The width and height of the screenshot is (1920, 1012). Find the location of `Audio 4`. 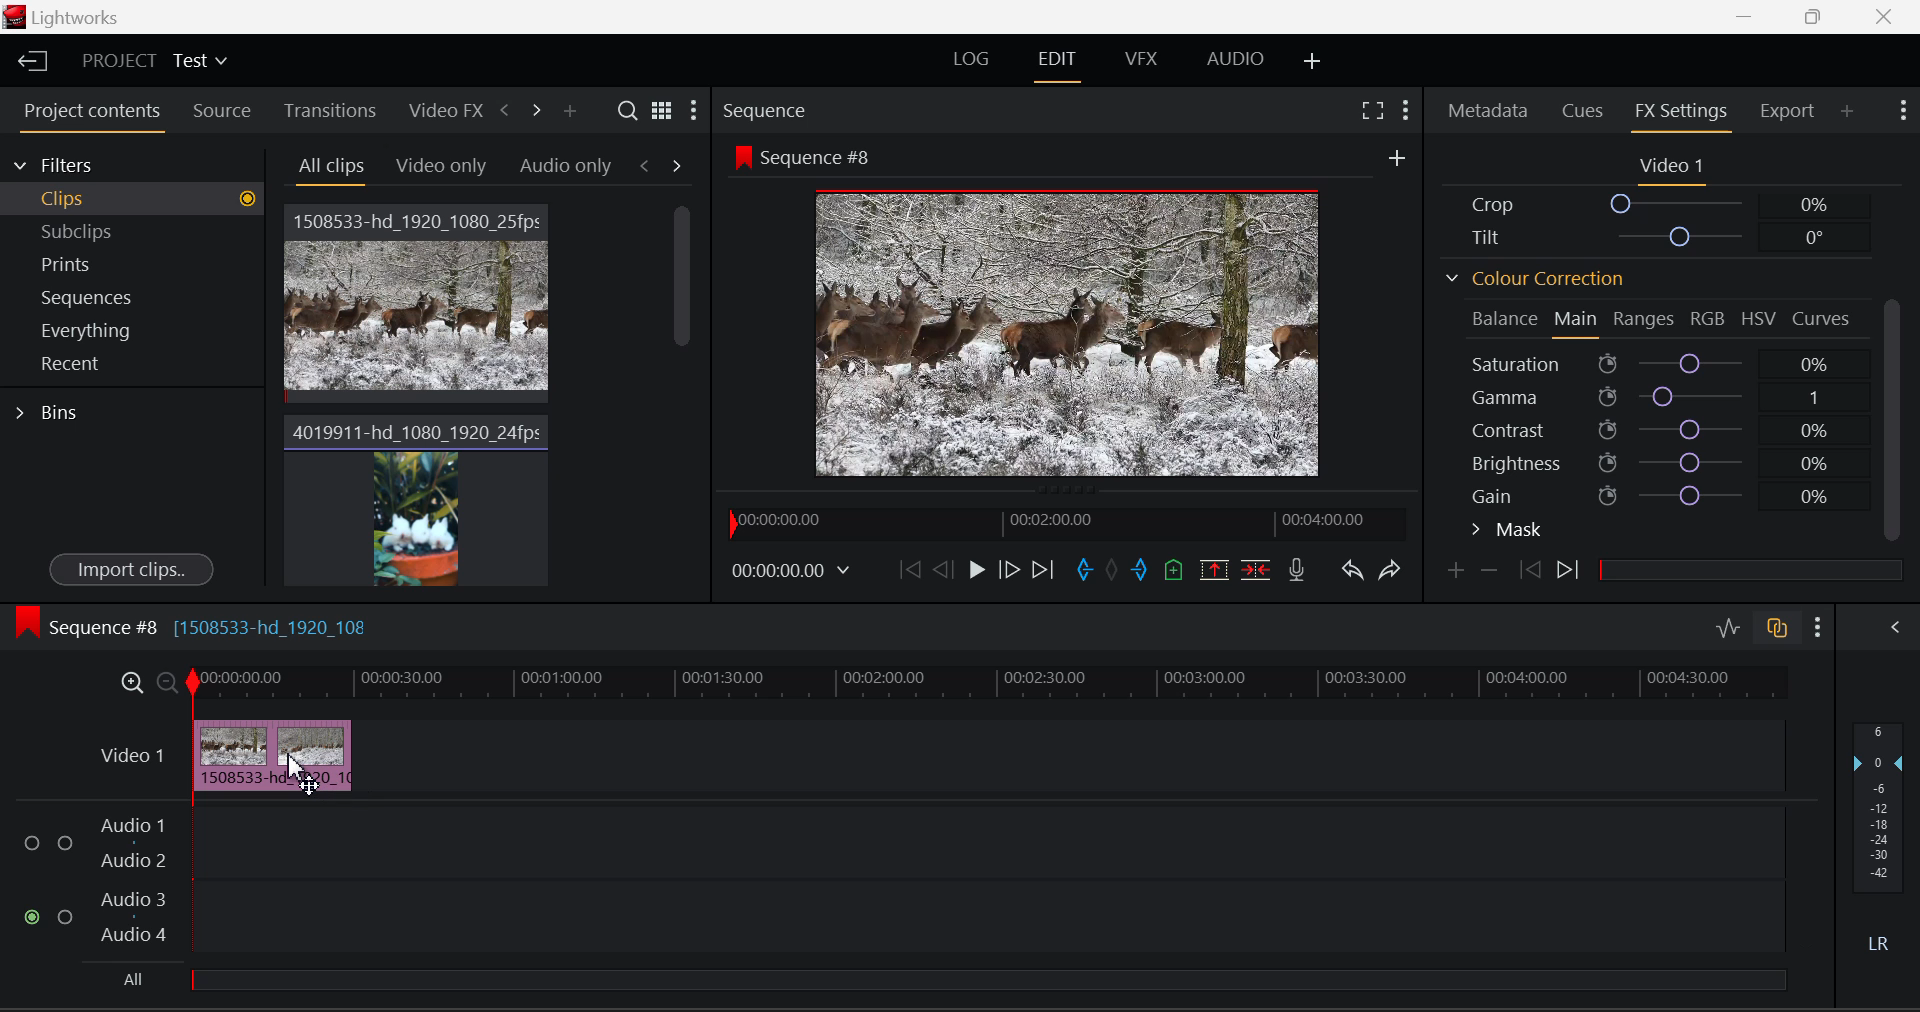

Audio 4 is located at coordinates (137, 936).